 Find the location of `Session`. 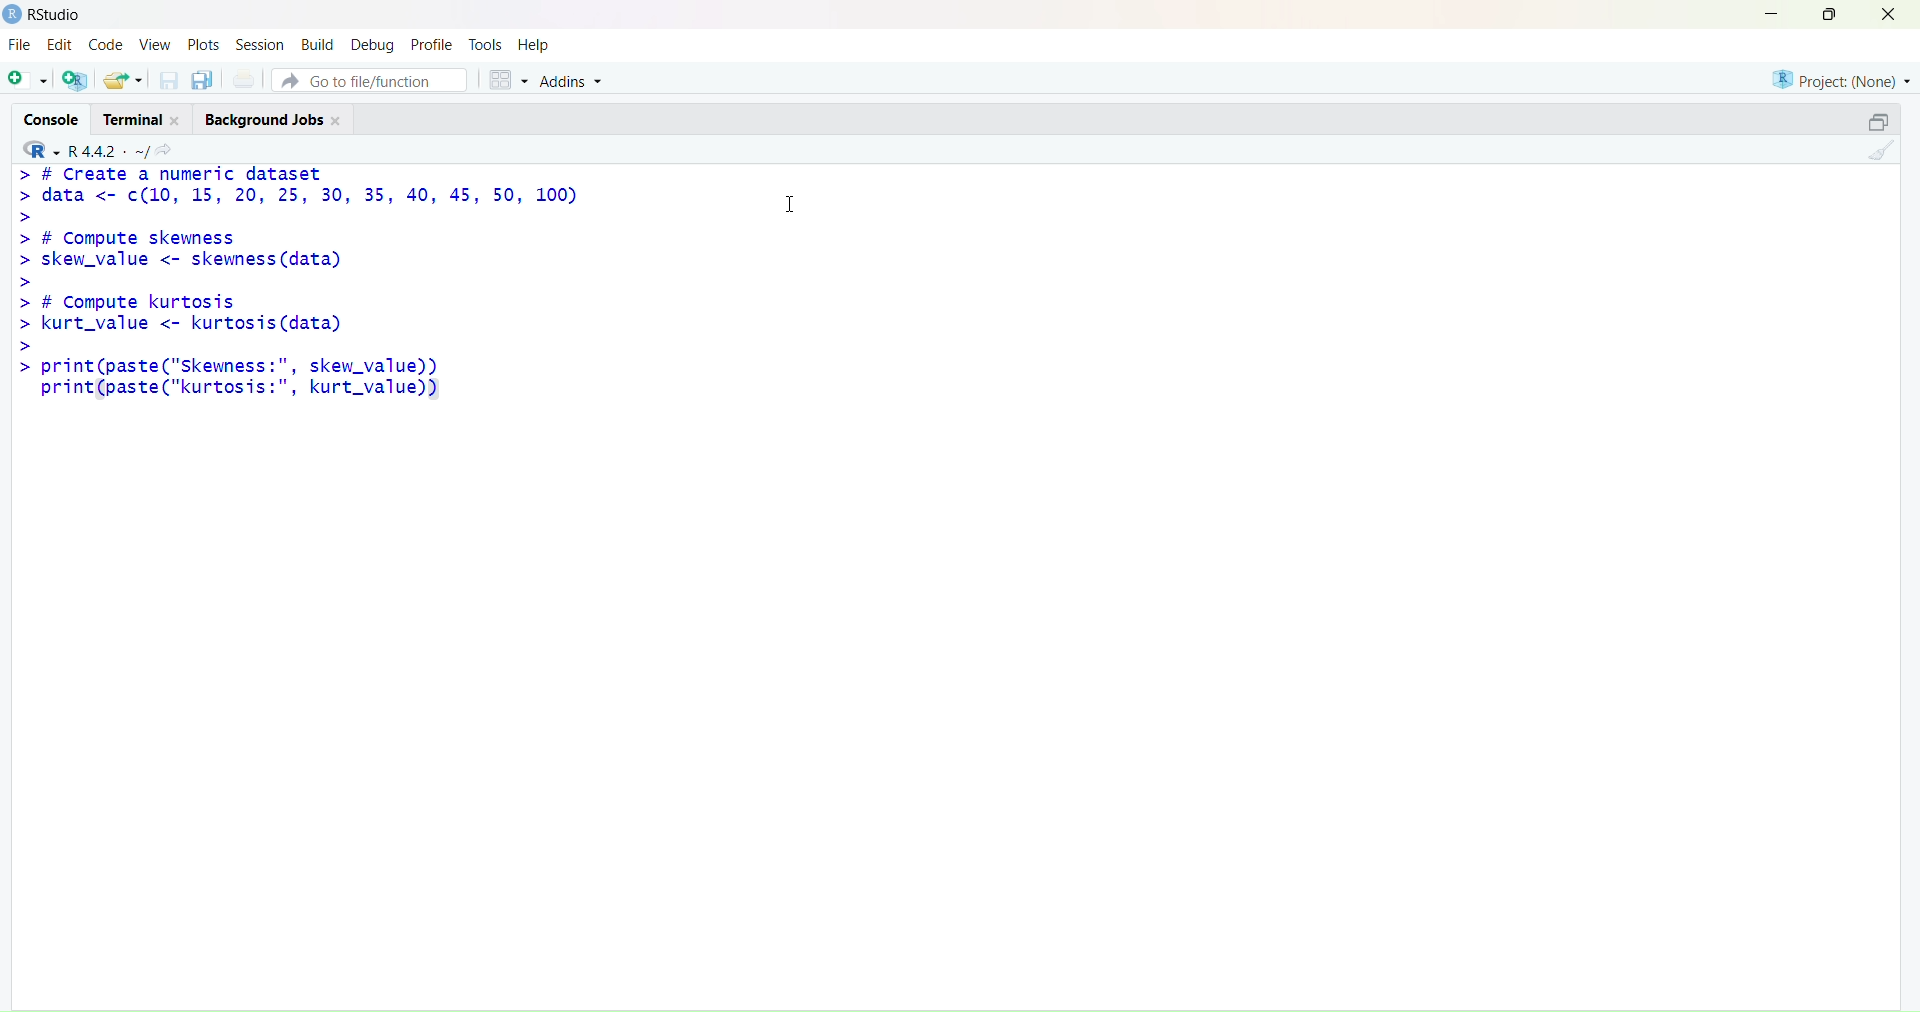

Session is located at coordinates (261, 44).